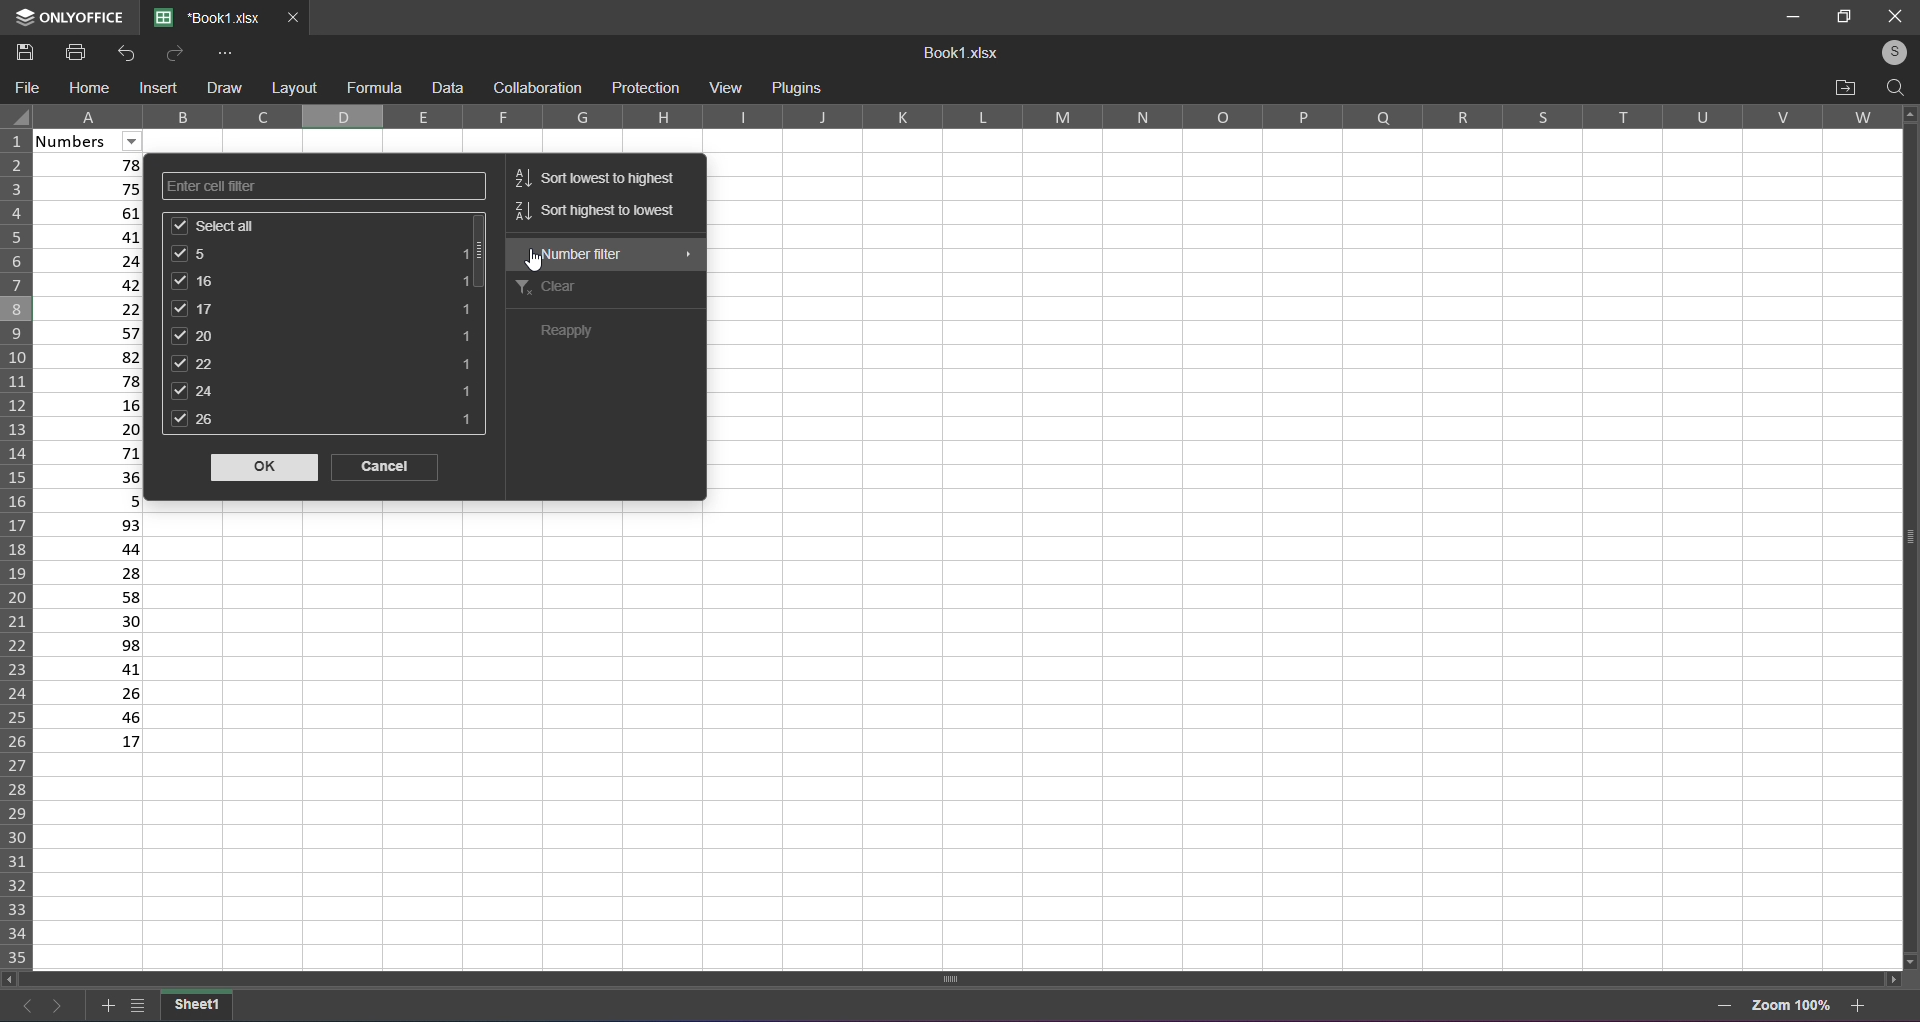 The height and width of the screenshot is (1022, 1920). I want to click on 22, so click(94, 307).